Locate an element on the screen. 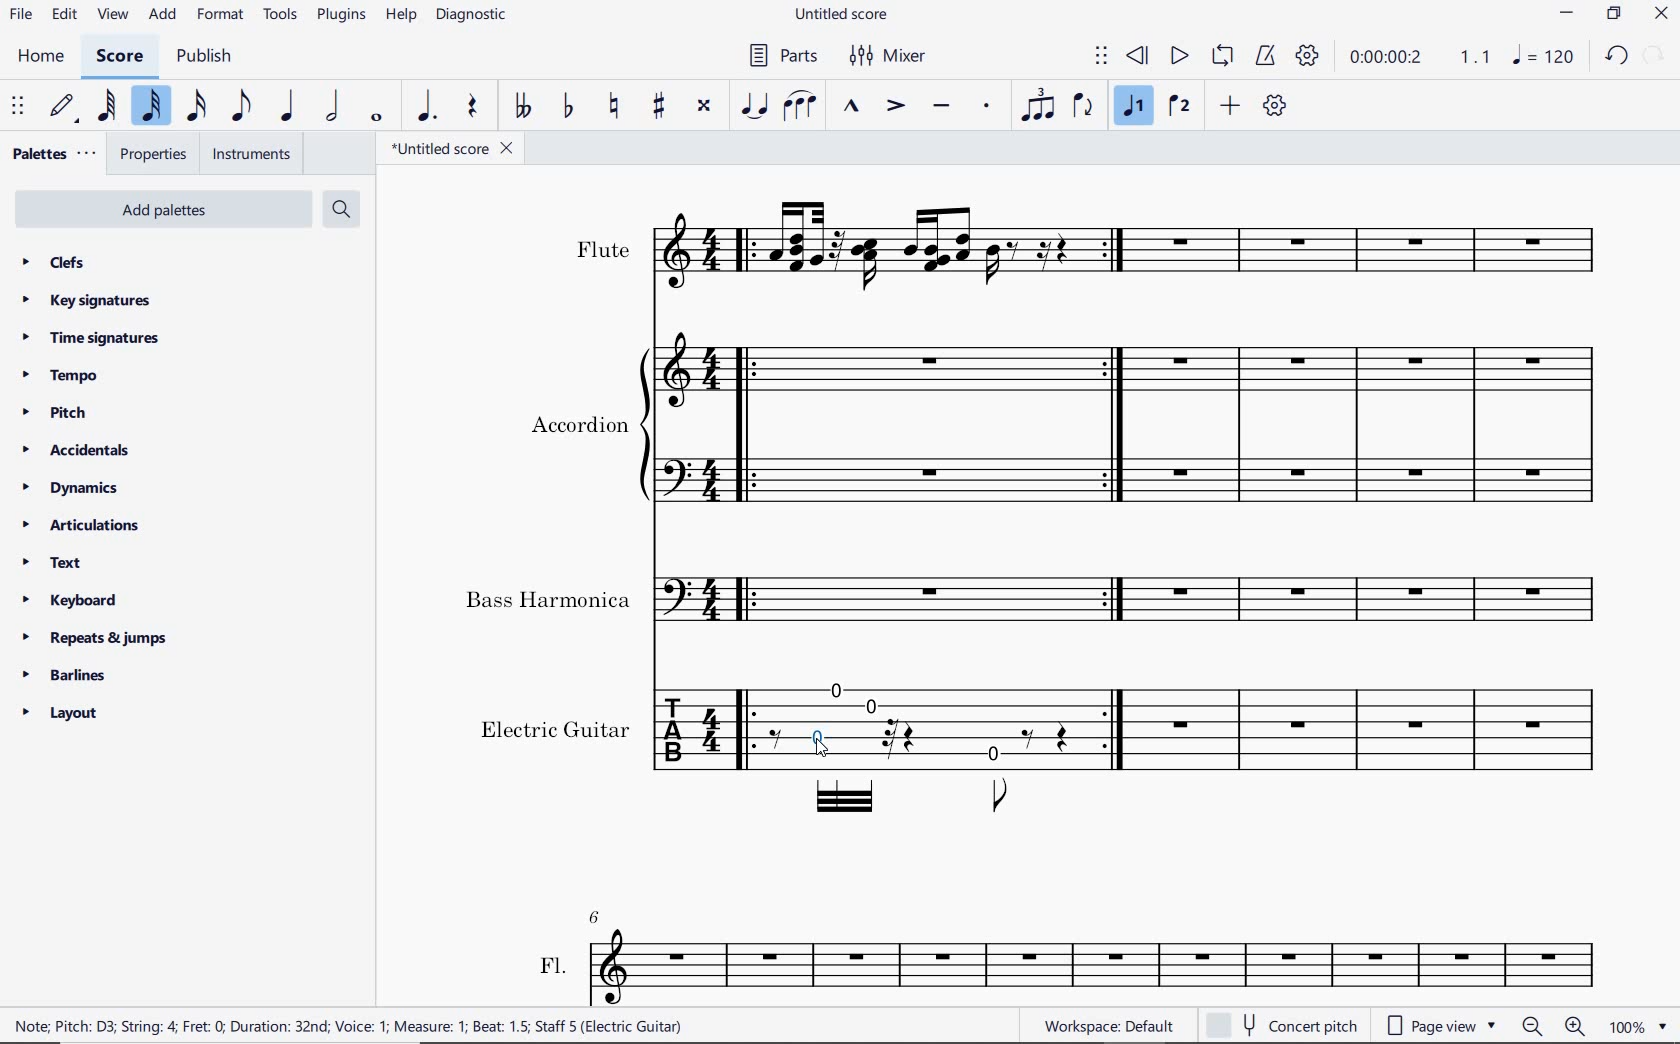  playback time is located at coordinates (1389, 60).